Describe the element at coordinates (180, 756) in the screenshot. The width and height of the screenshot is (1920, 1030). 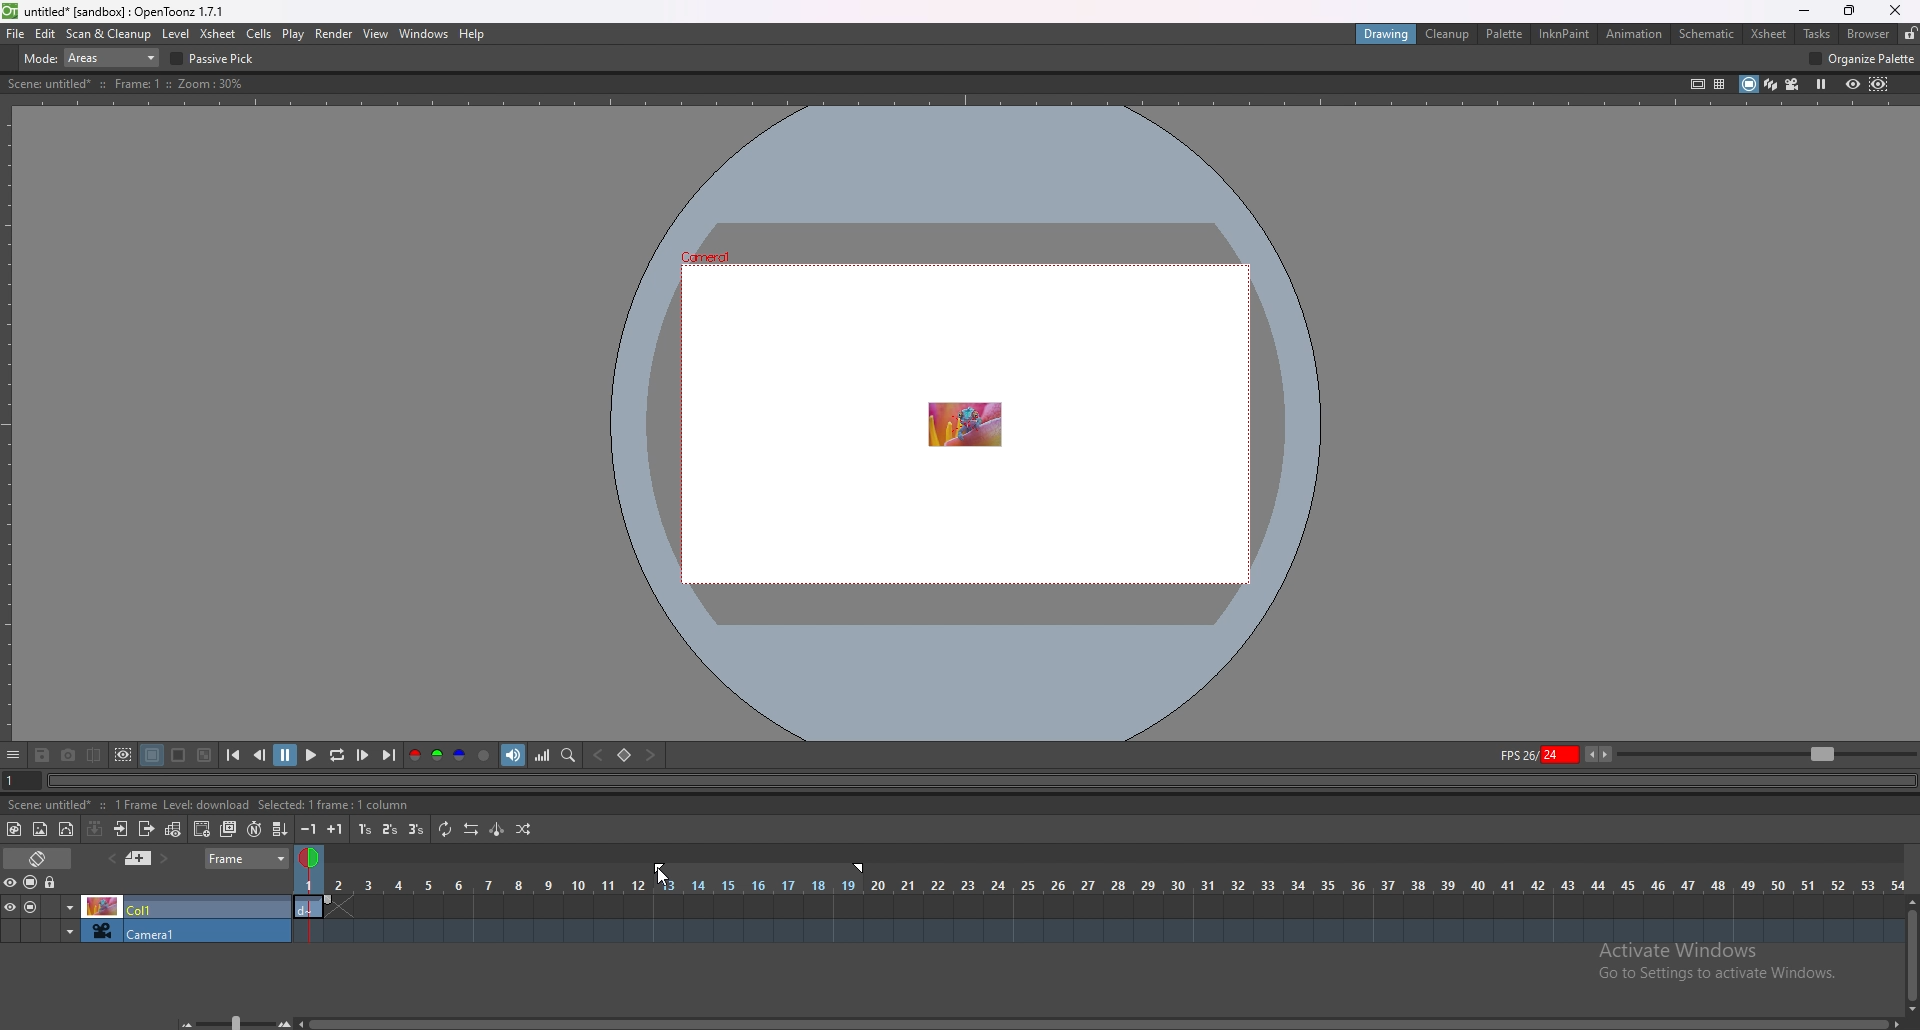
I see `white background` at that location.